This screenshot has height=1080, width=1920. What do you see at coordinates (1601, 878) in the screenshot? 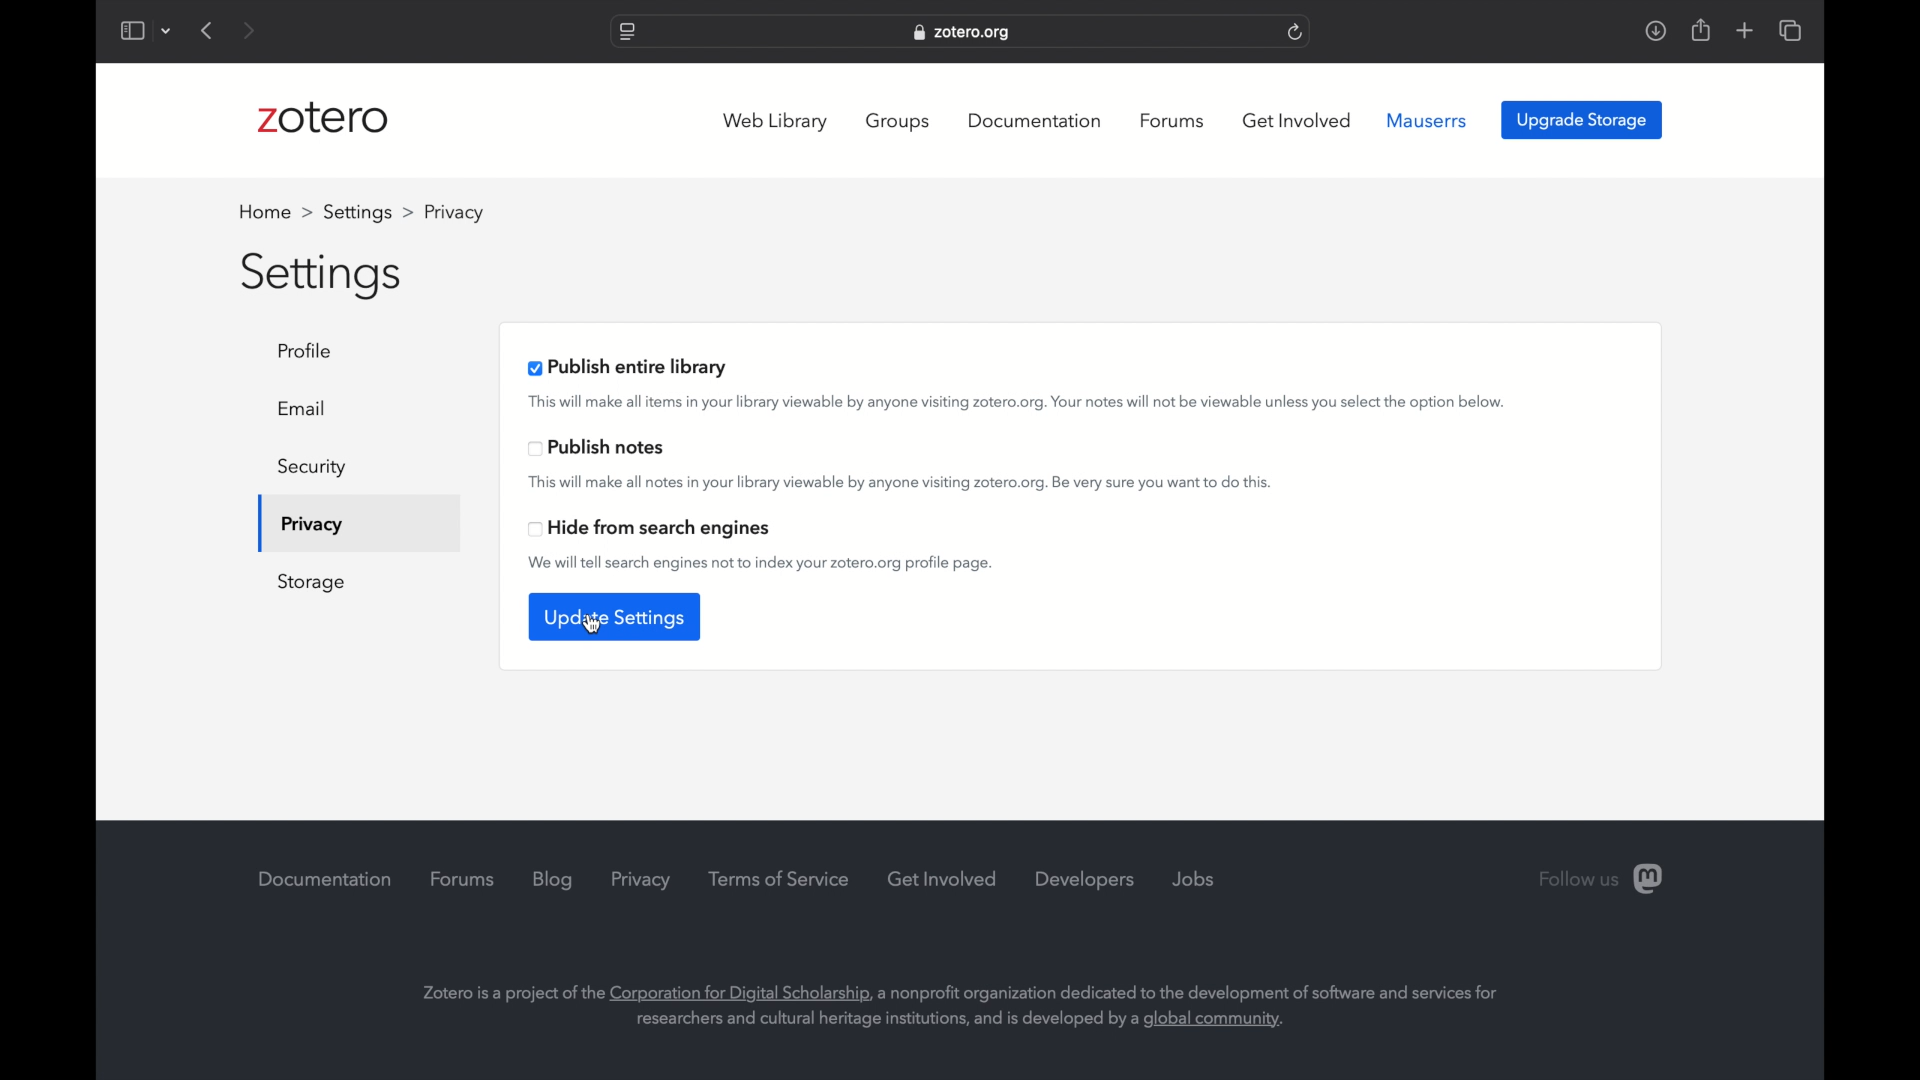
I see `follow us` at bounding box center [1601, 878].